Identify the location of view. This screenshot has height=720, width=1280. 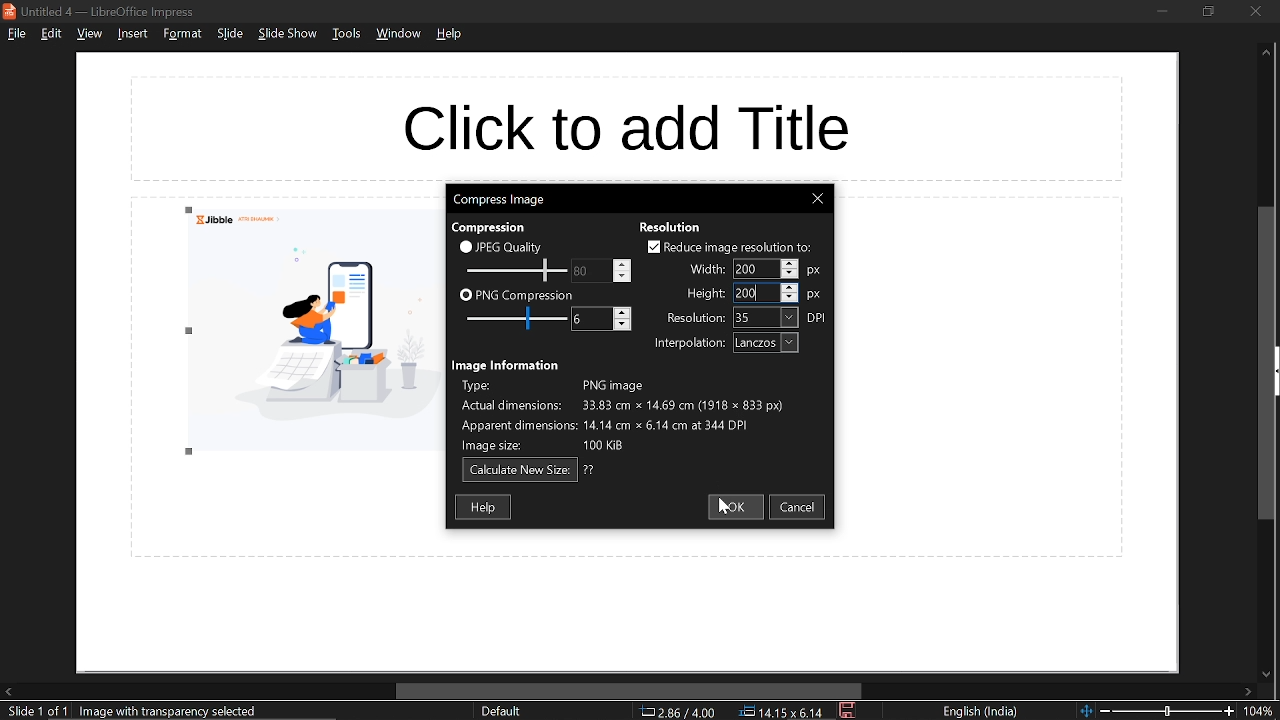
(89, 35).